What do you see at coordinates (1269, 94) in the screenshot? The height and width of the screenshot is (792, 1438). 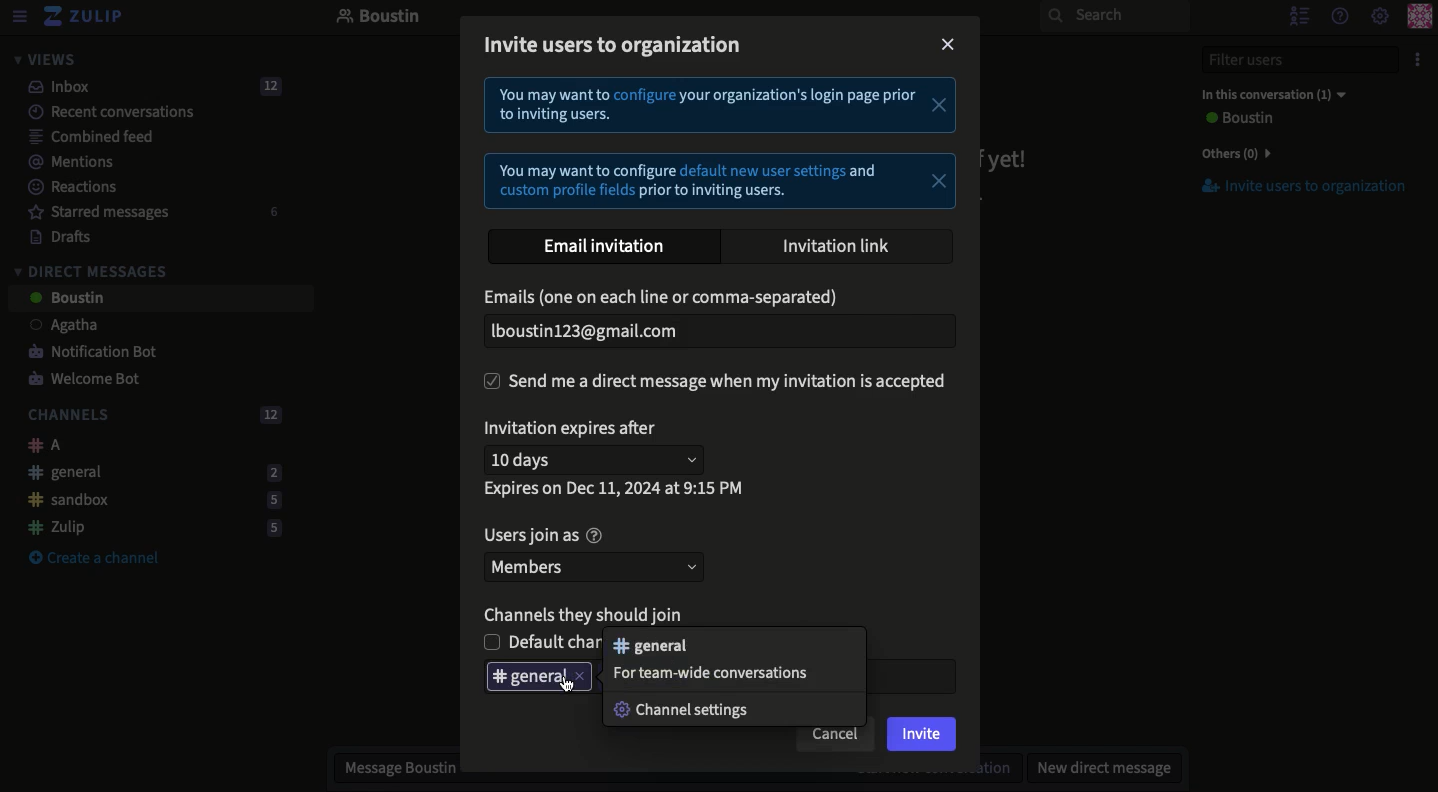 I see `In this conversation` at bounding box center [1269, 94].